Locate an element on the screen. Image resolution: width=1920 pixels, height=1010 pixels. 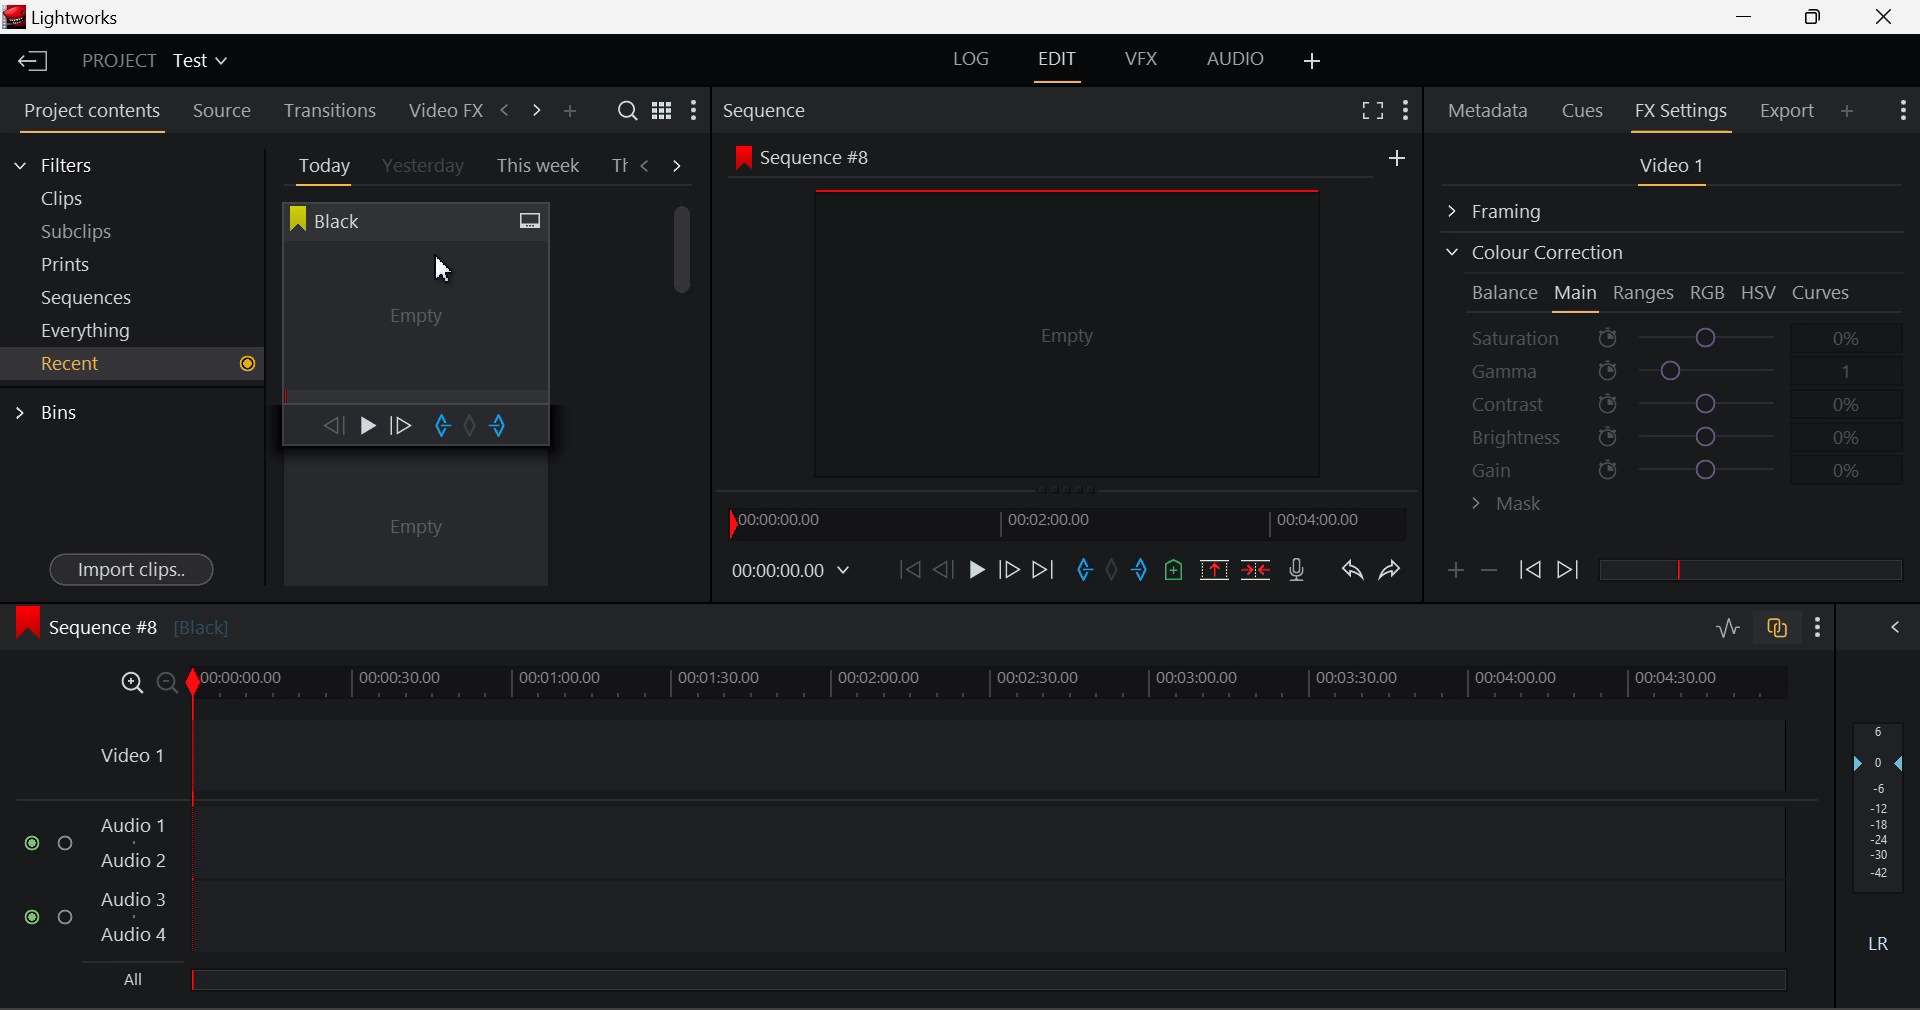
Import clips is located at coordinates (131, 571).